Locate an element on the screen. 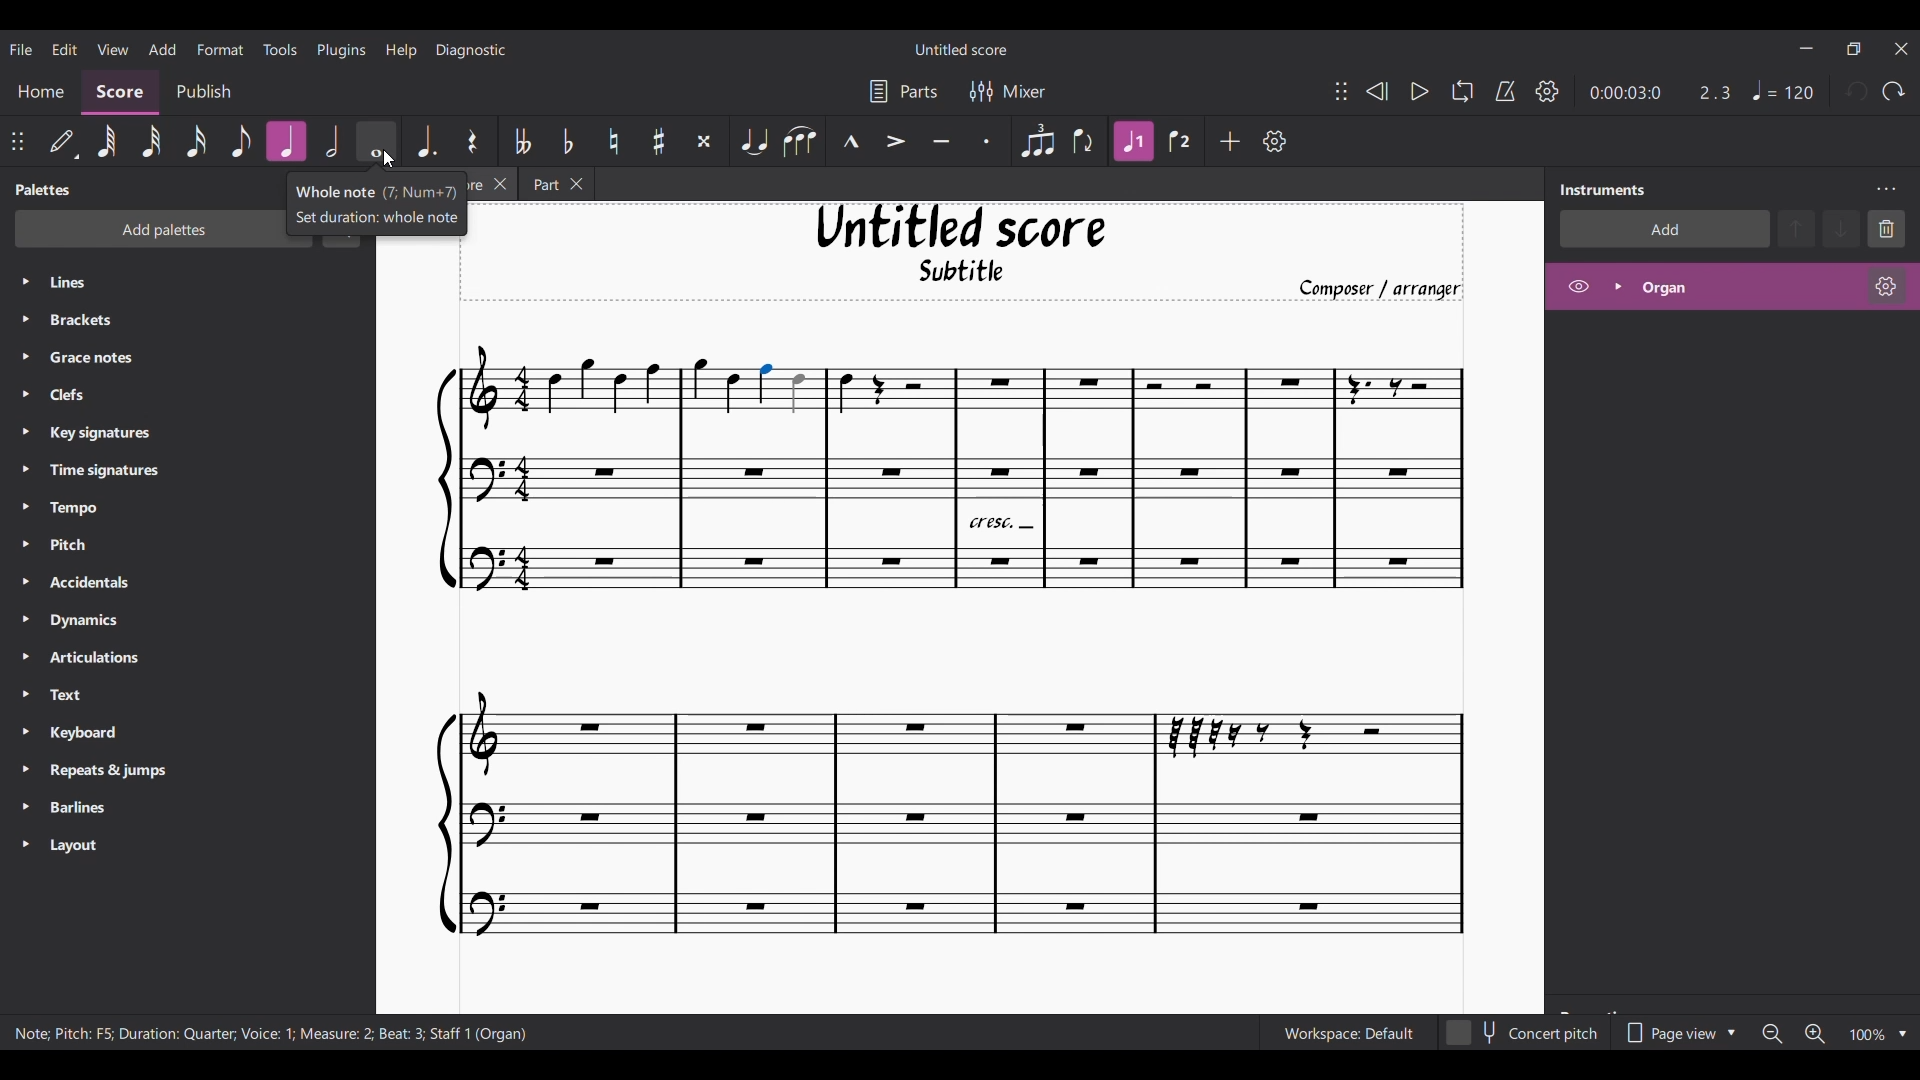 The image size is (1920, 1080). Rest is located at coordinates (474, 140).